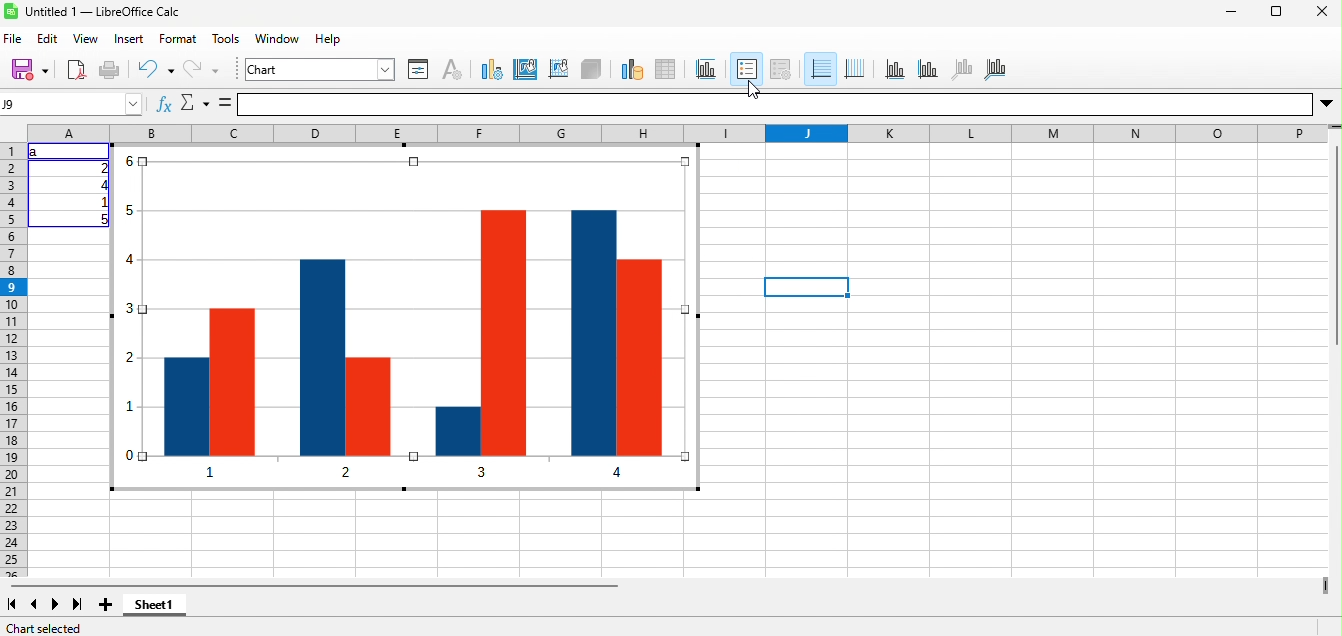 The width and height of the screenshot is (1342, 636). What do you see at coordinates (277, 40) in the screenshot?
I see `window` at bounding box center [277, 40].